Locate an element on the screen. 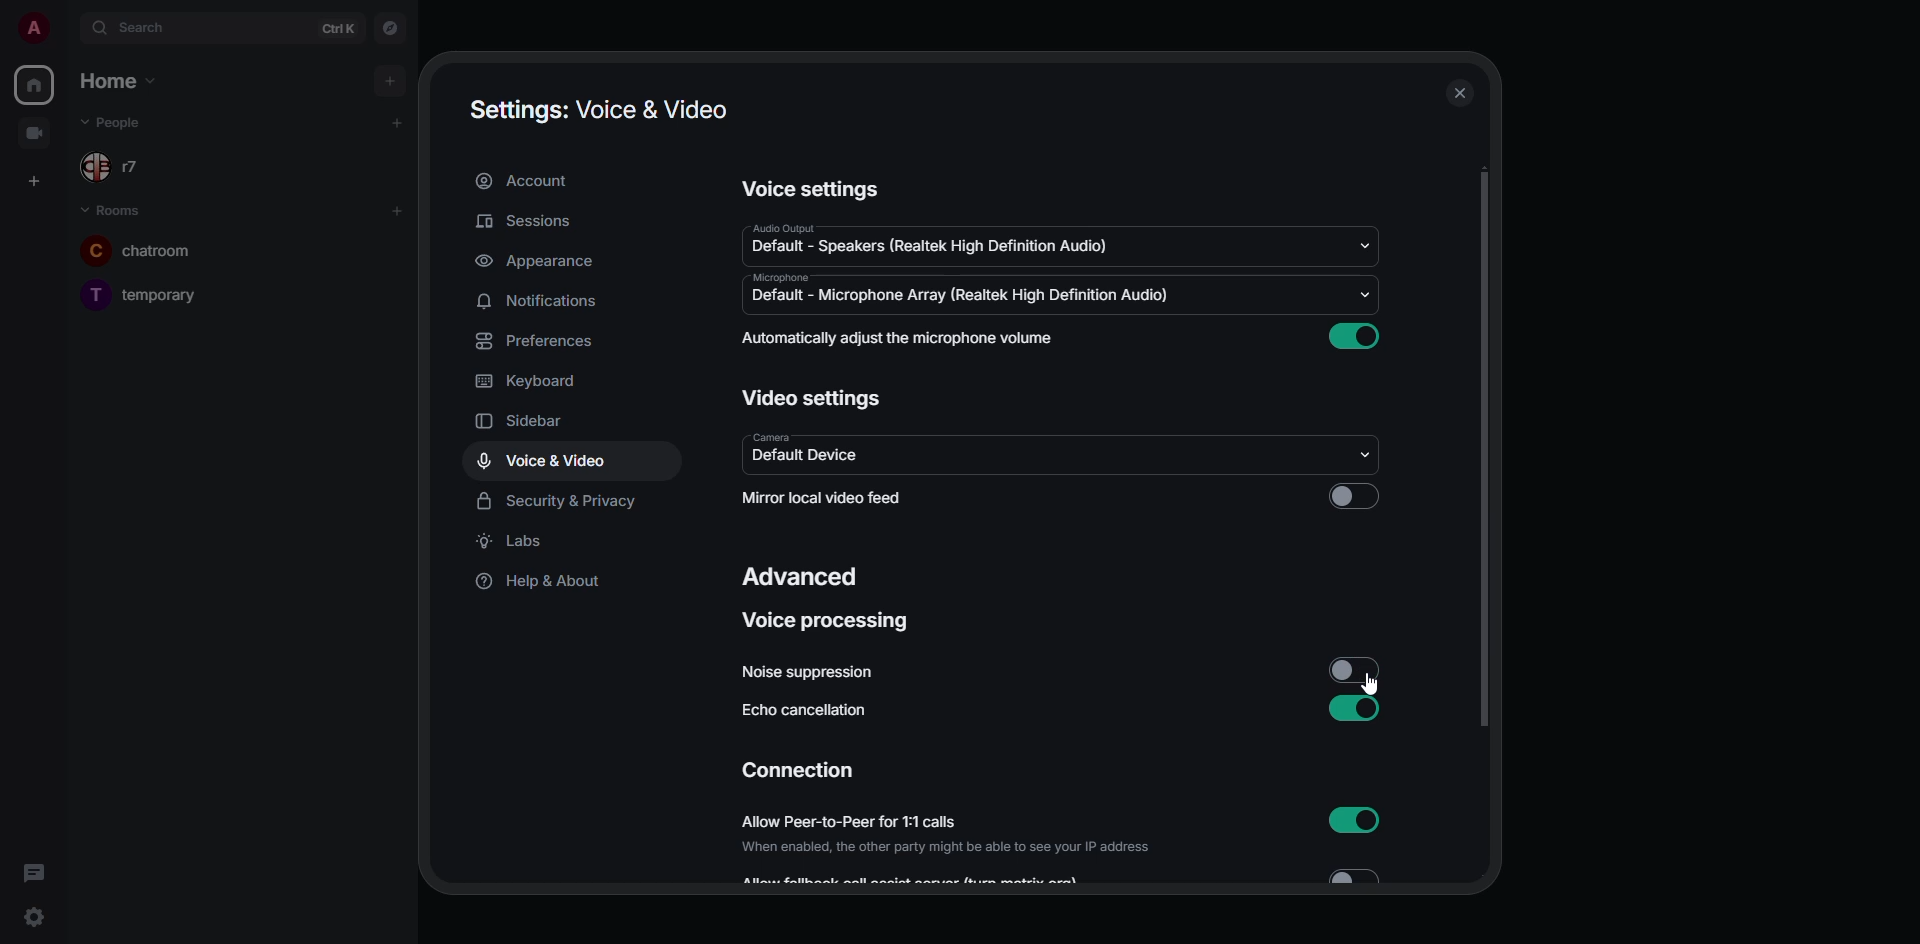 The height and width of the screenshot is (944, 1920). allow peer-to-peer for 1:1 calls is located at coordinates (952, 835).